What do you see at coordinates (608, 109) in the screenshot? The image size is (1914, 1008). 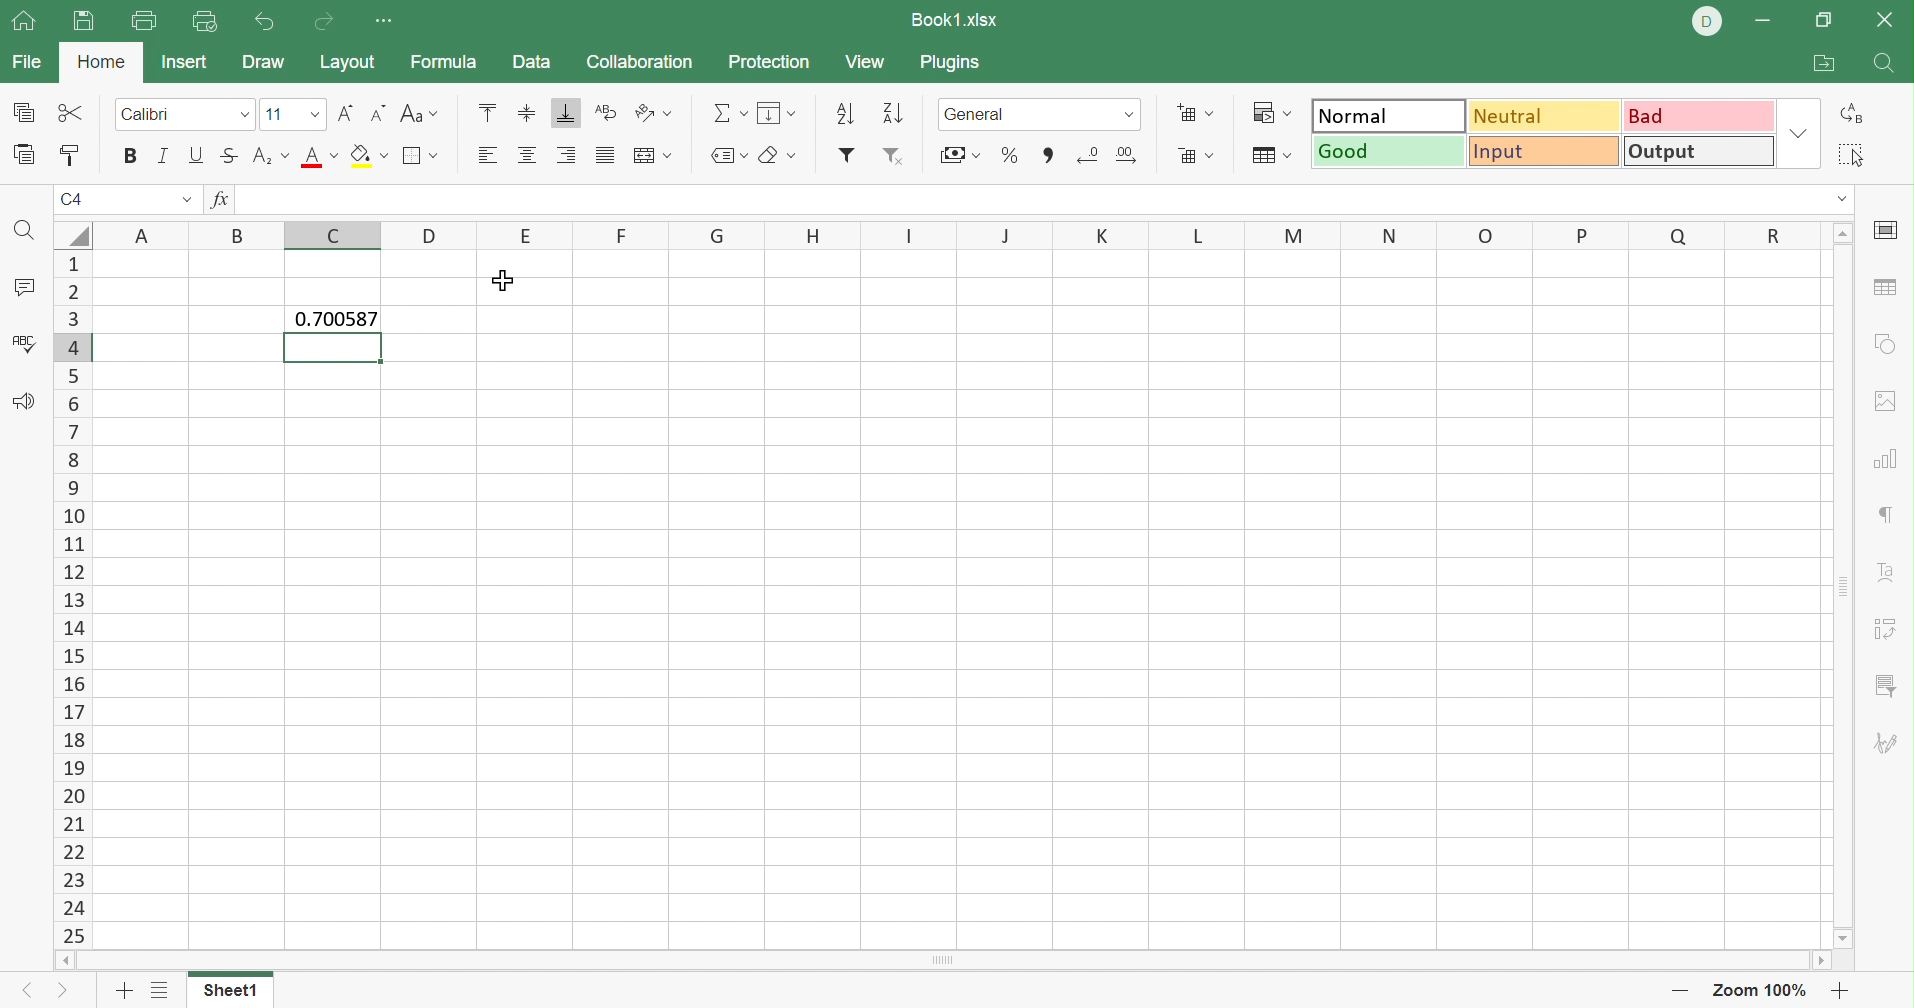 I see `Wrap text` at bounding box center [608, 109].